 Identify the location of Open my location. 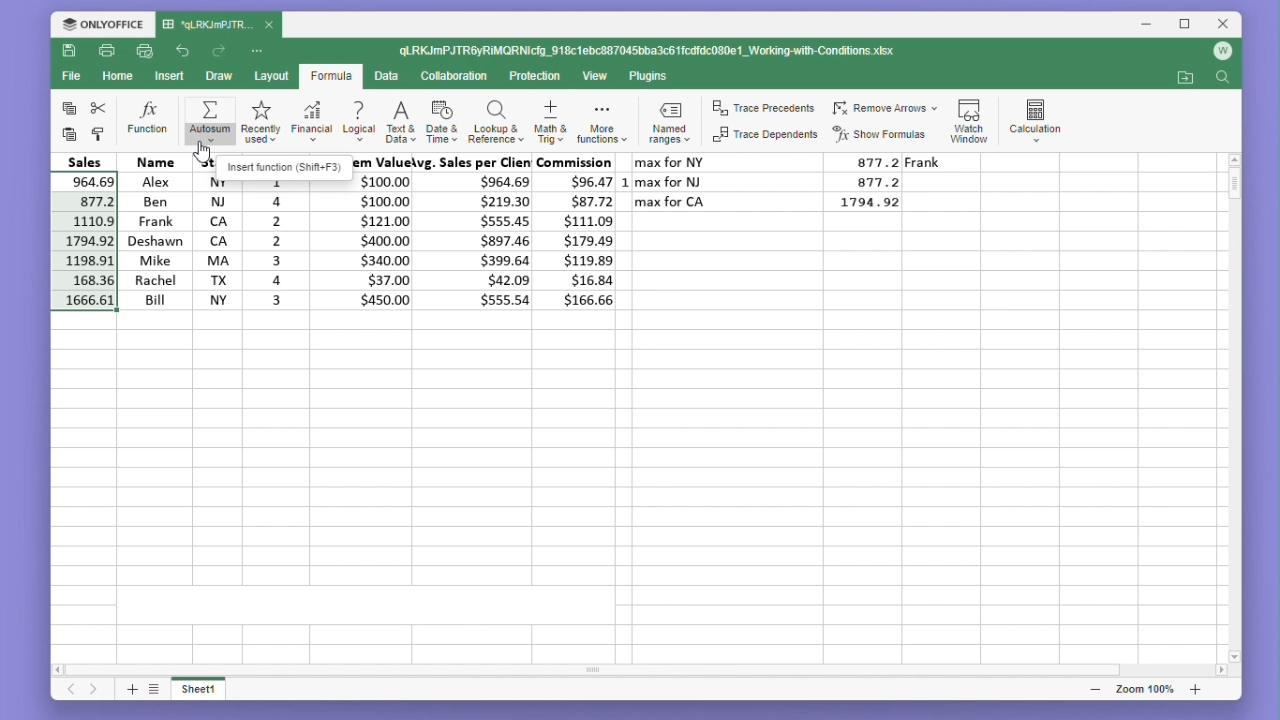
(1185, 78).